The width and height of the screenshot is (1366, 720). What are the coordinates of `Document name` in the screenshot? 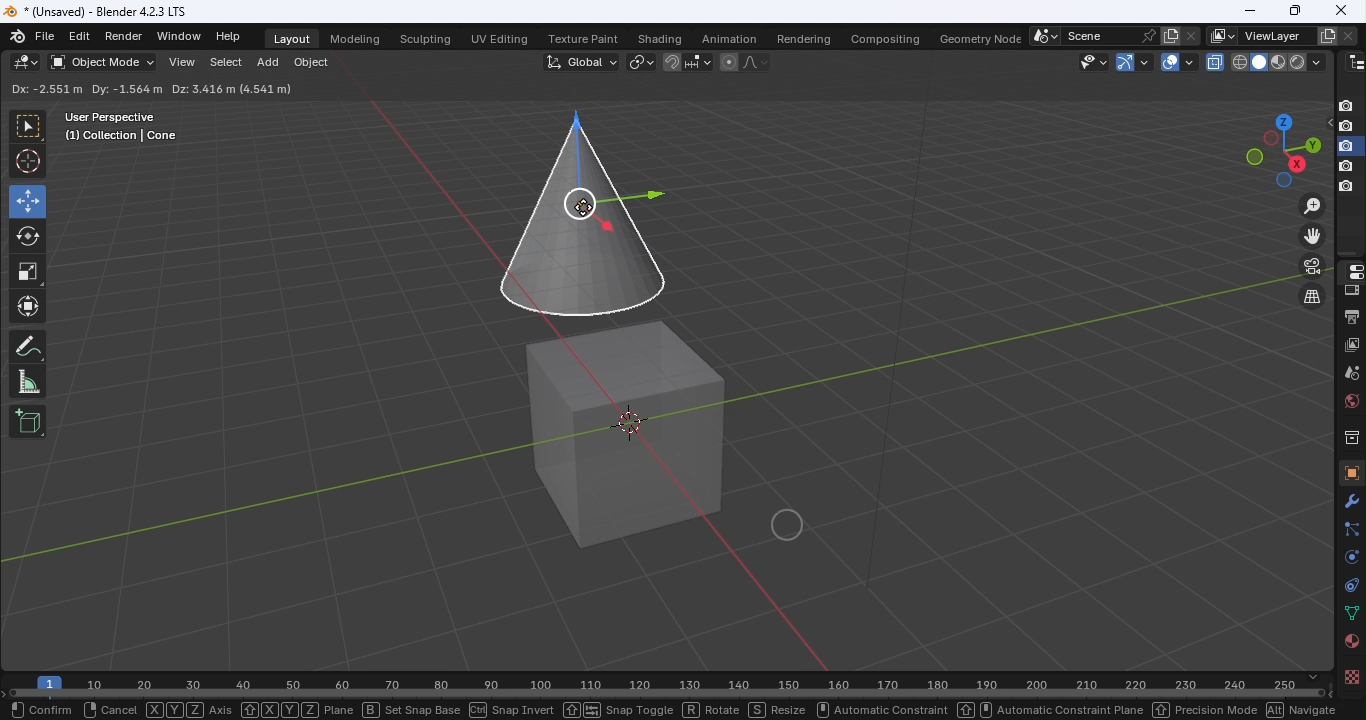 It's located at (105, 10).